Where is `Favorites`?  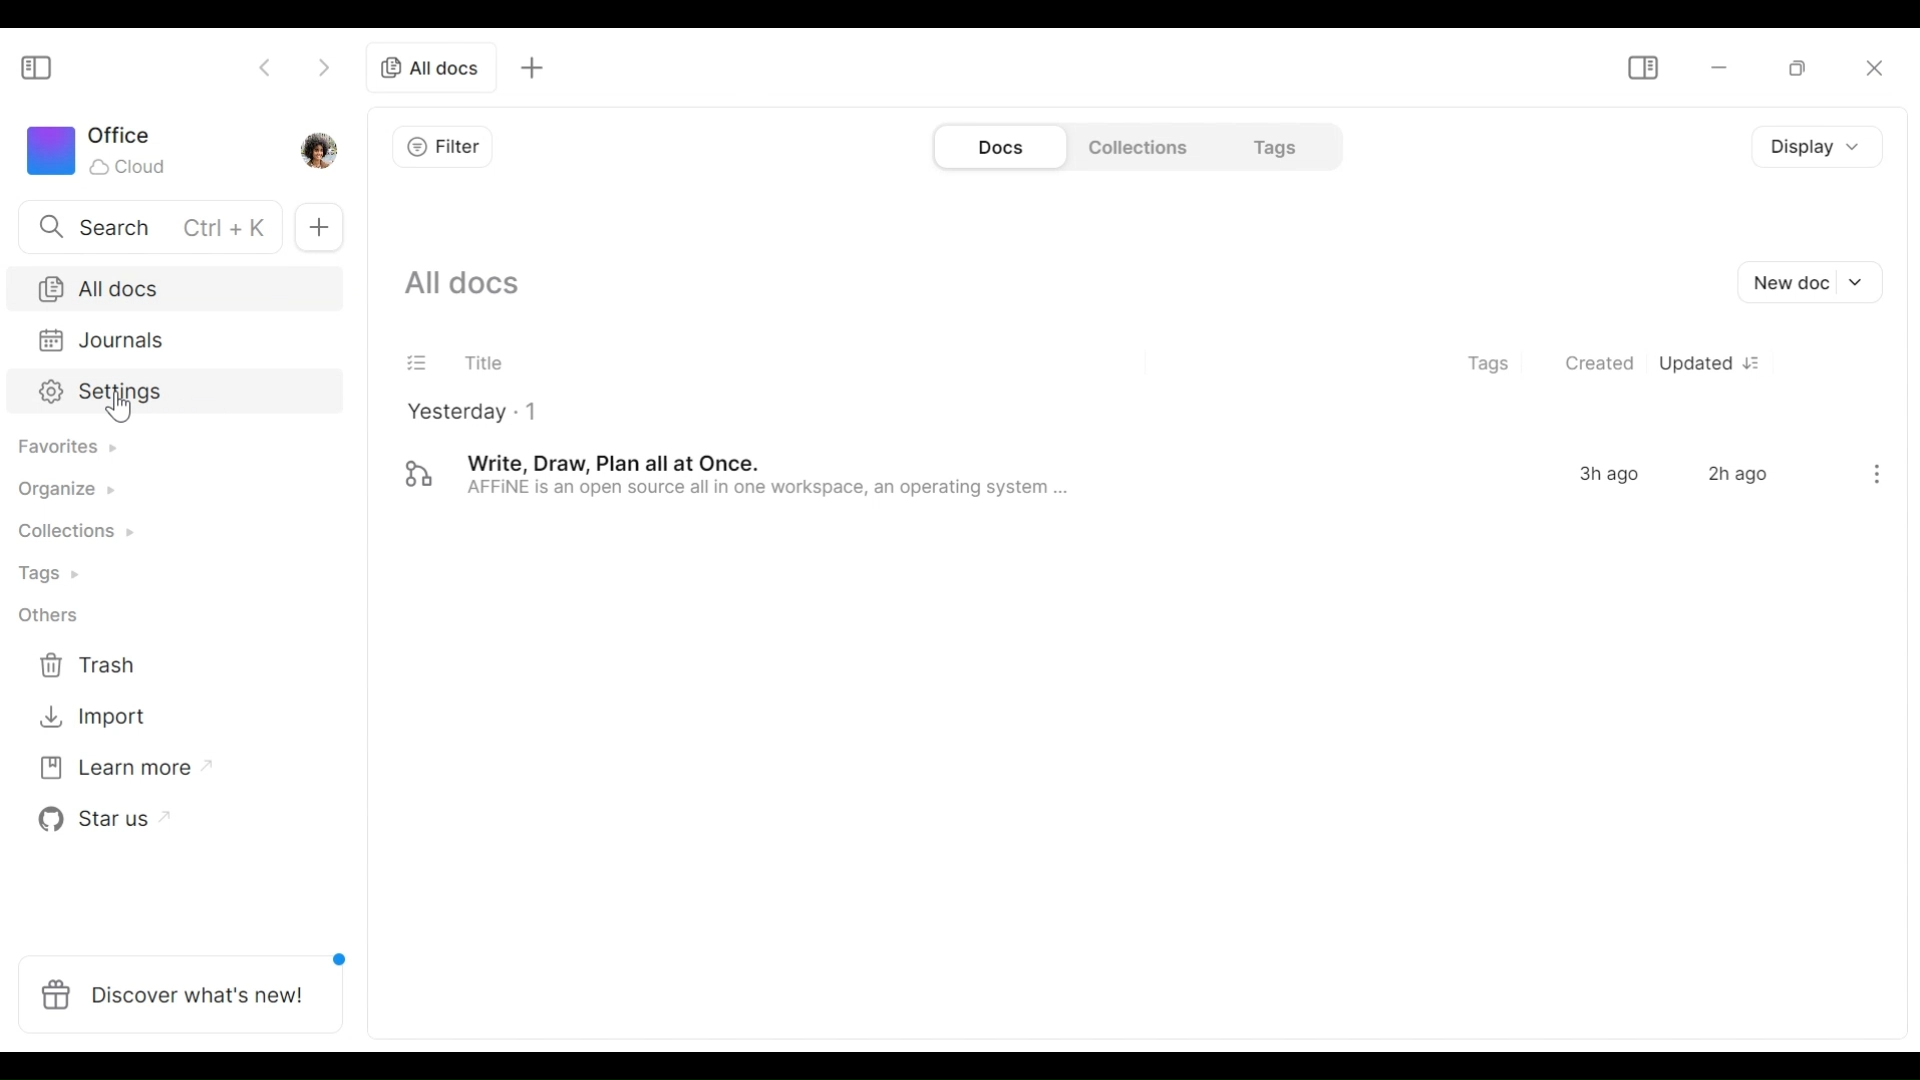 Favorites is located at coordinates (65, 447).